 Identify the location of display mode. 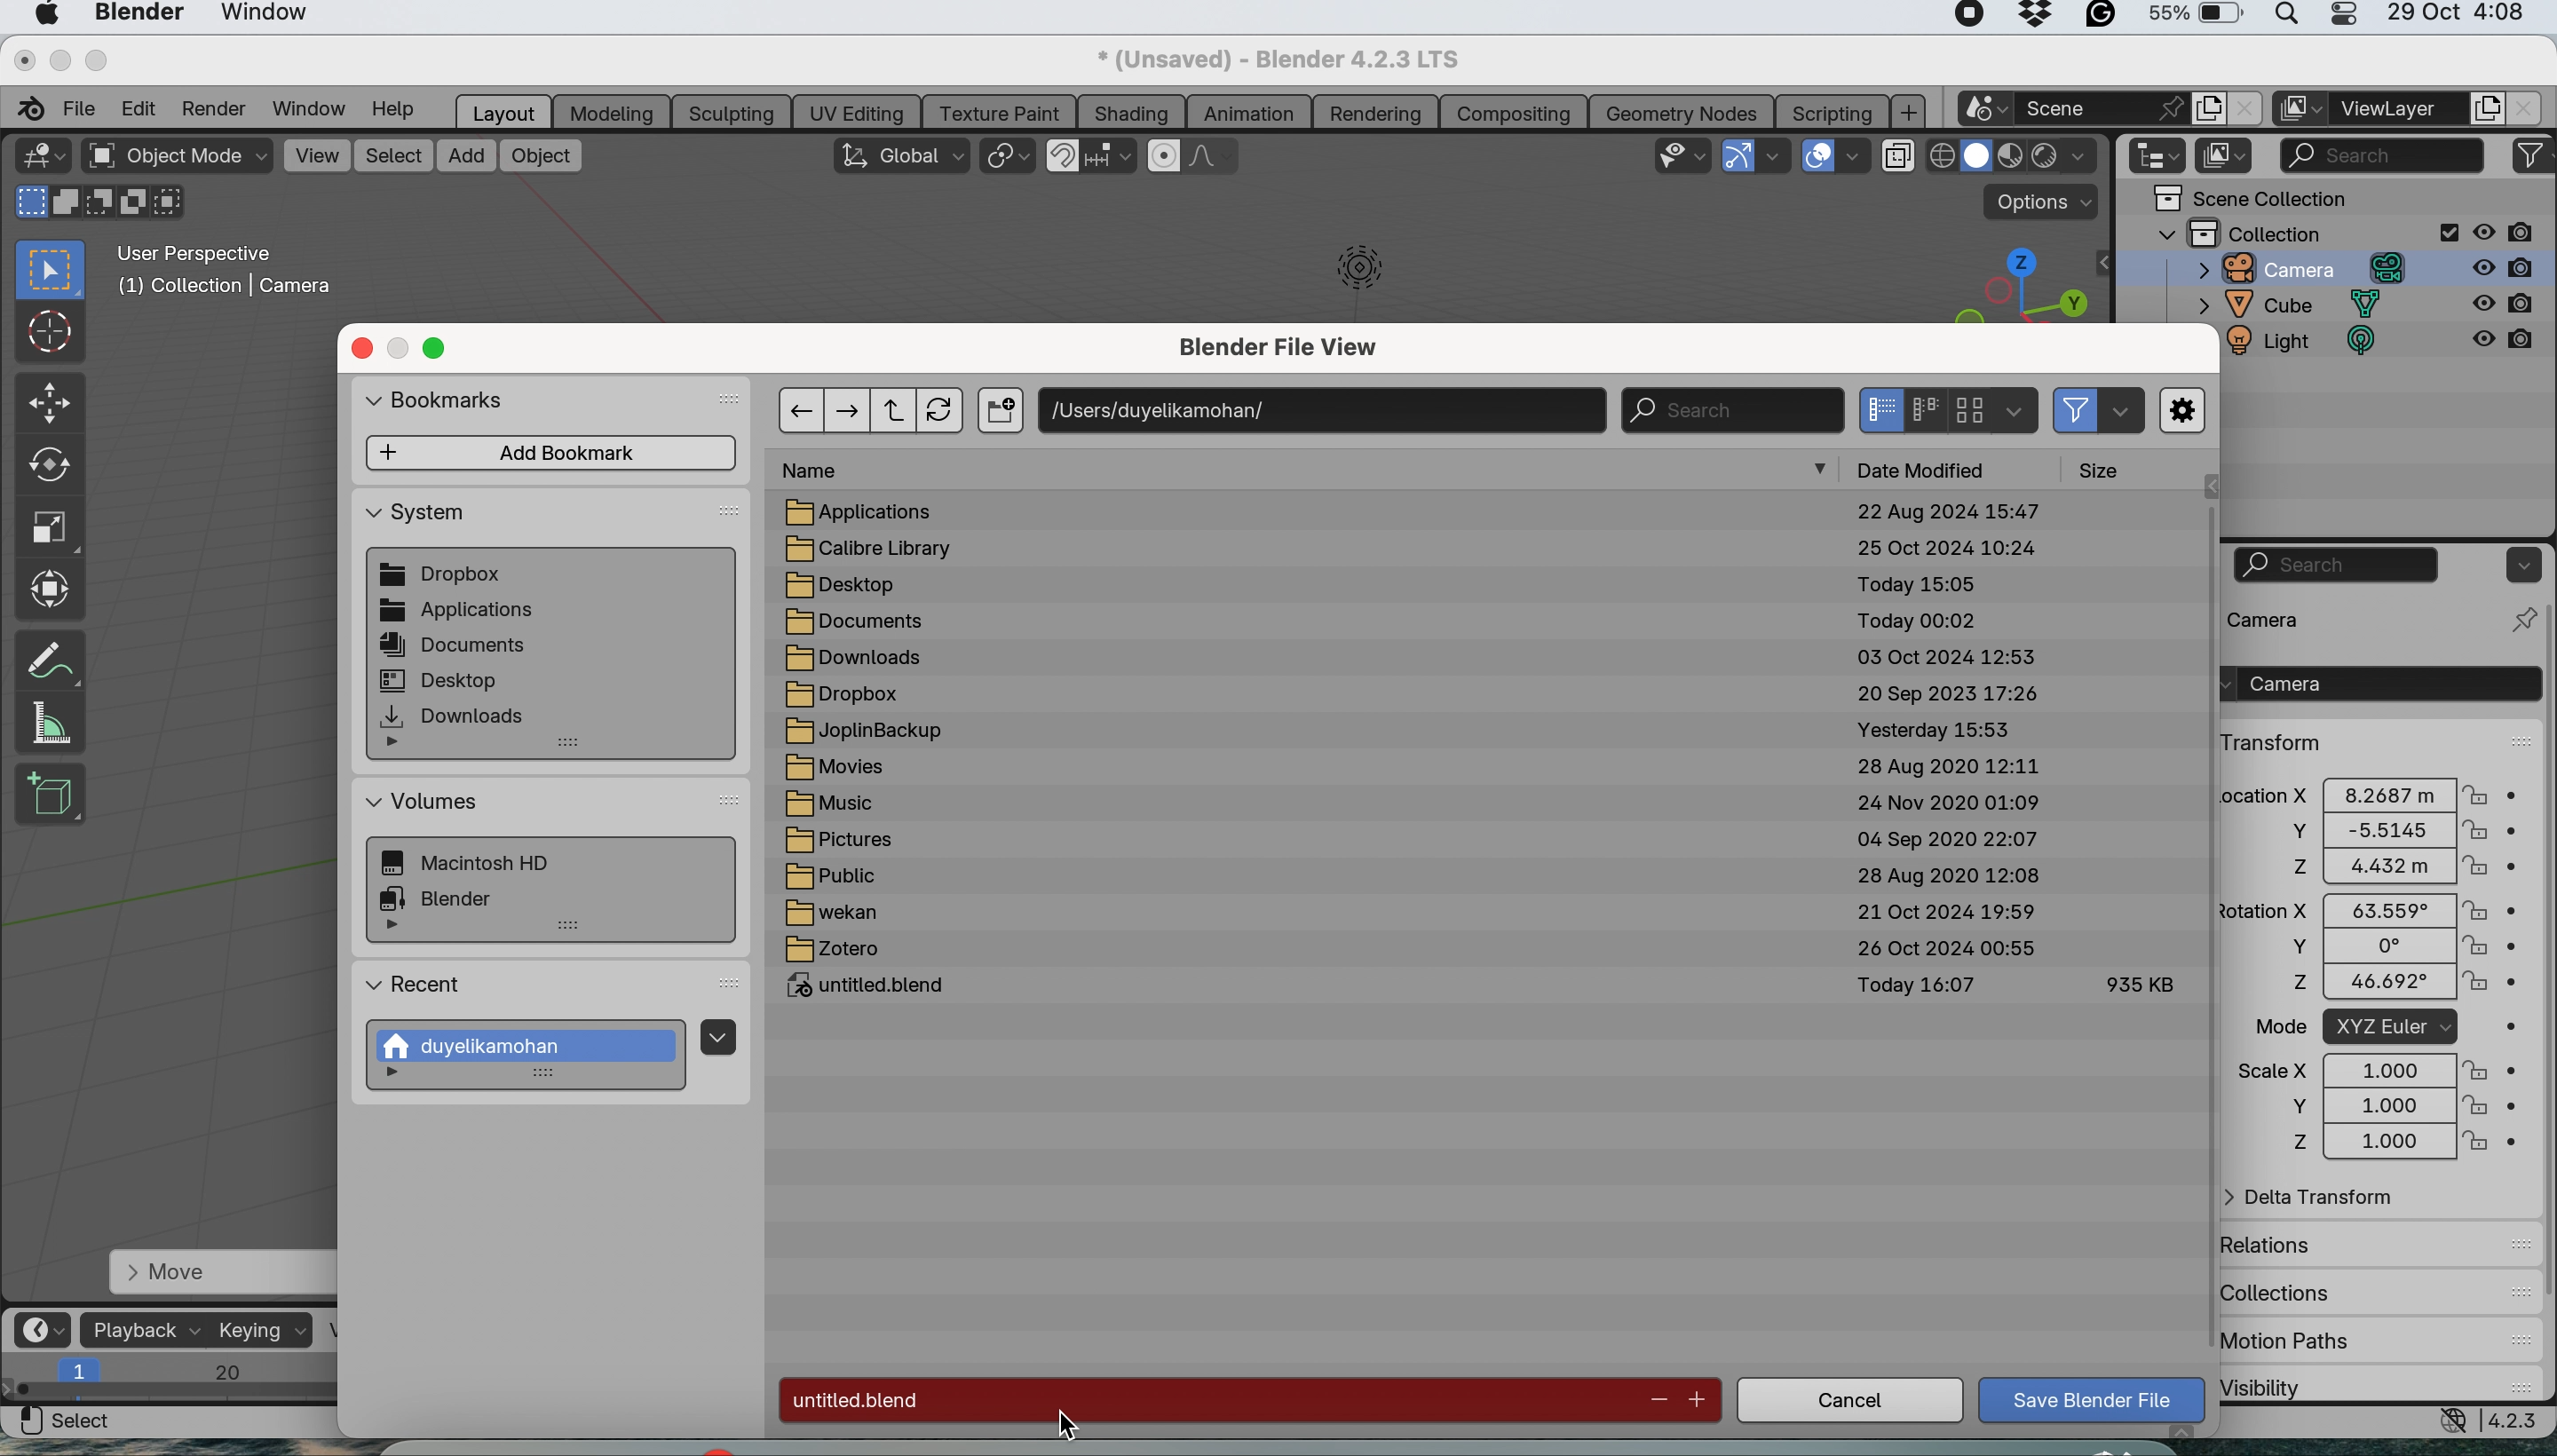
(2226, 157).